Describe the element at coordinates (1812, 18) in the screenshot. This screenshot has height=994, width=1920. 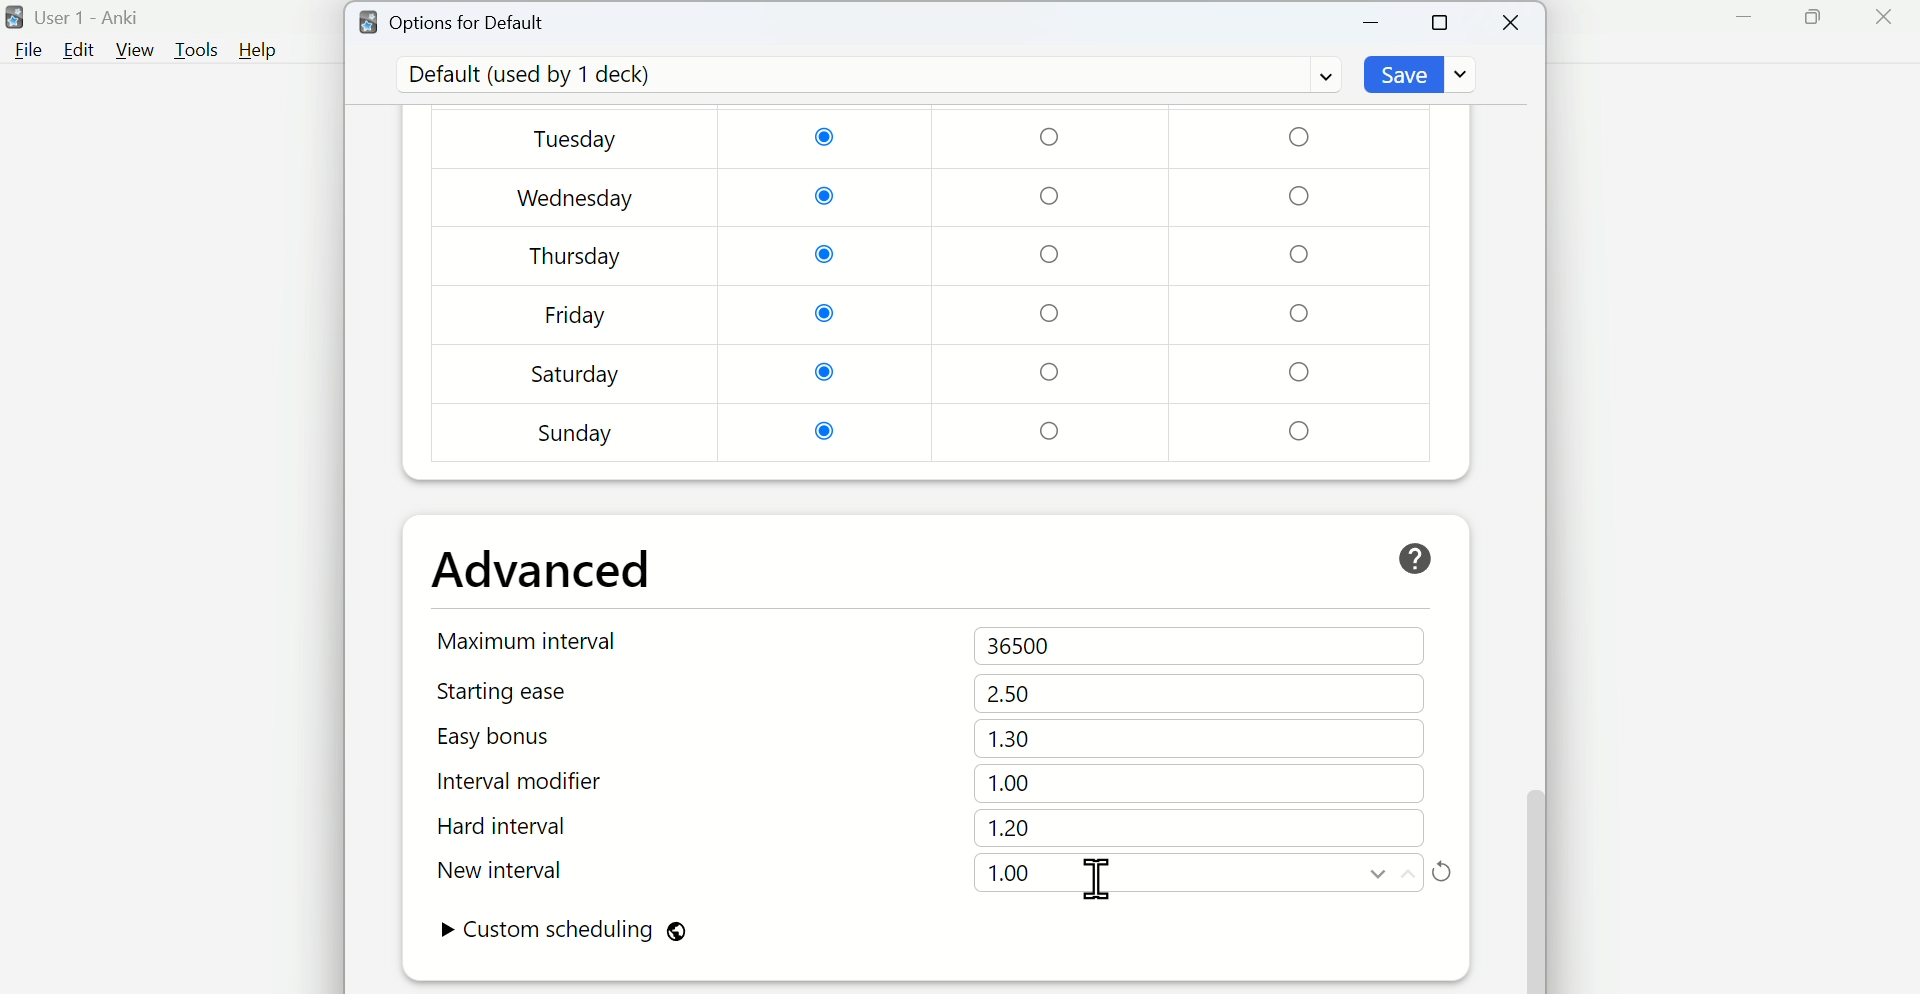
I see `Maximize` at that location.